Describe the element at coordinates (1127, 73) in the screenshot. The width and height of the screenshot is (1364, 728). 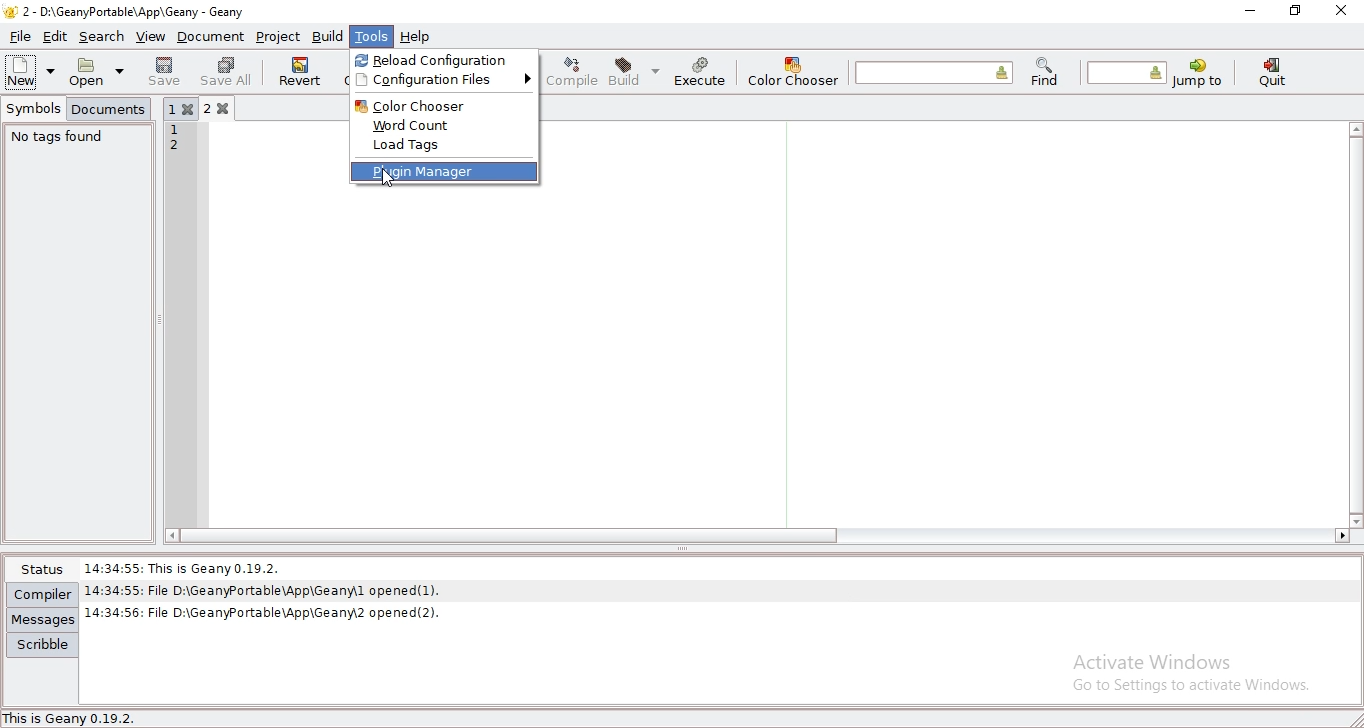
I see `jump to the entered line number` at that location.